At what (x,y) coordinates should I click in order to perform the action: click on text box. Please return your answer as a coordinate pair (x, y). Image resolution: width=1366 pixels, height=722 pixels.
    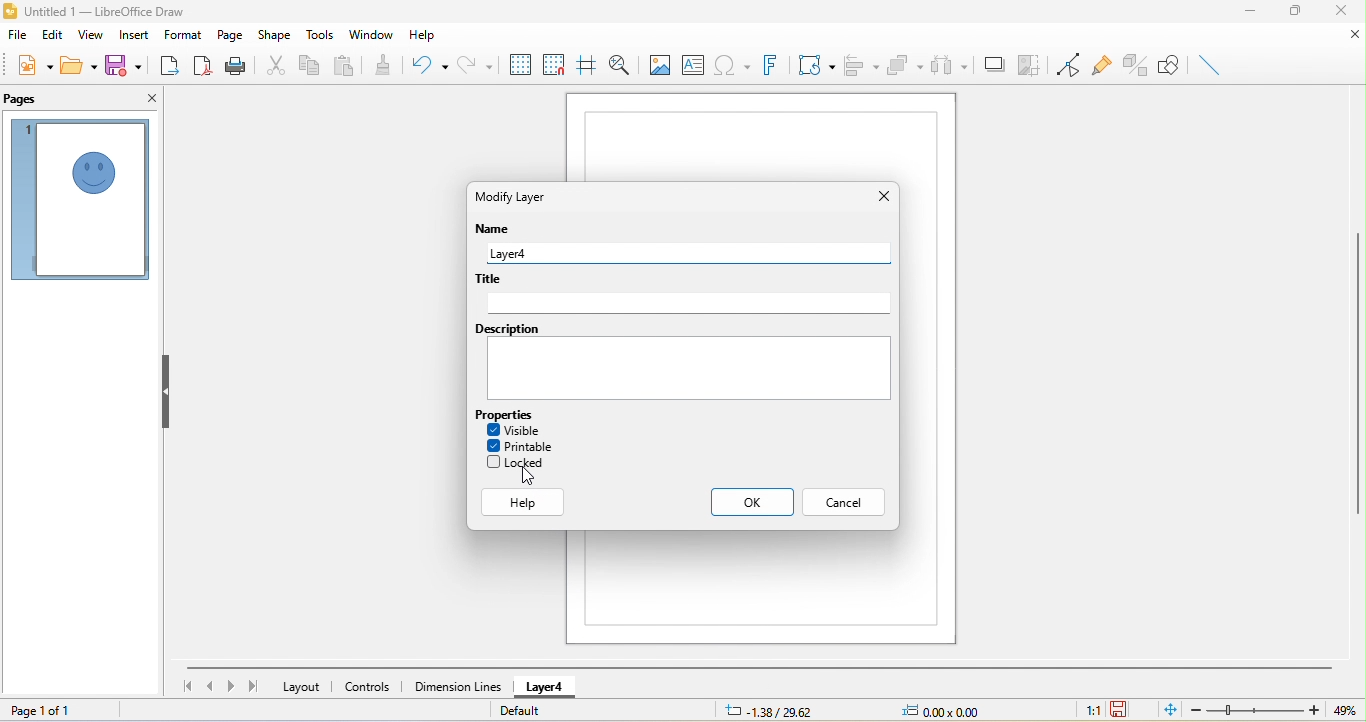
    Looking at the image, I should click on (695, 63).